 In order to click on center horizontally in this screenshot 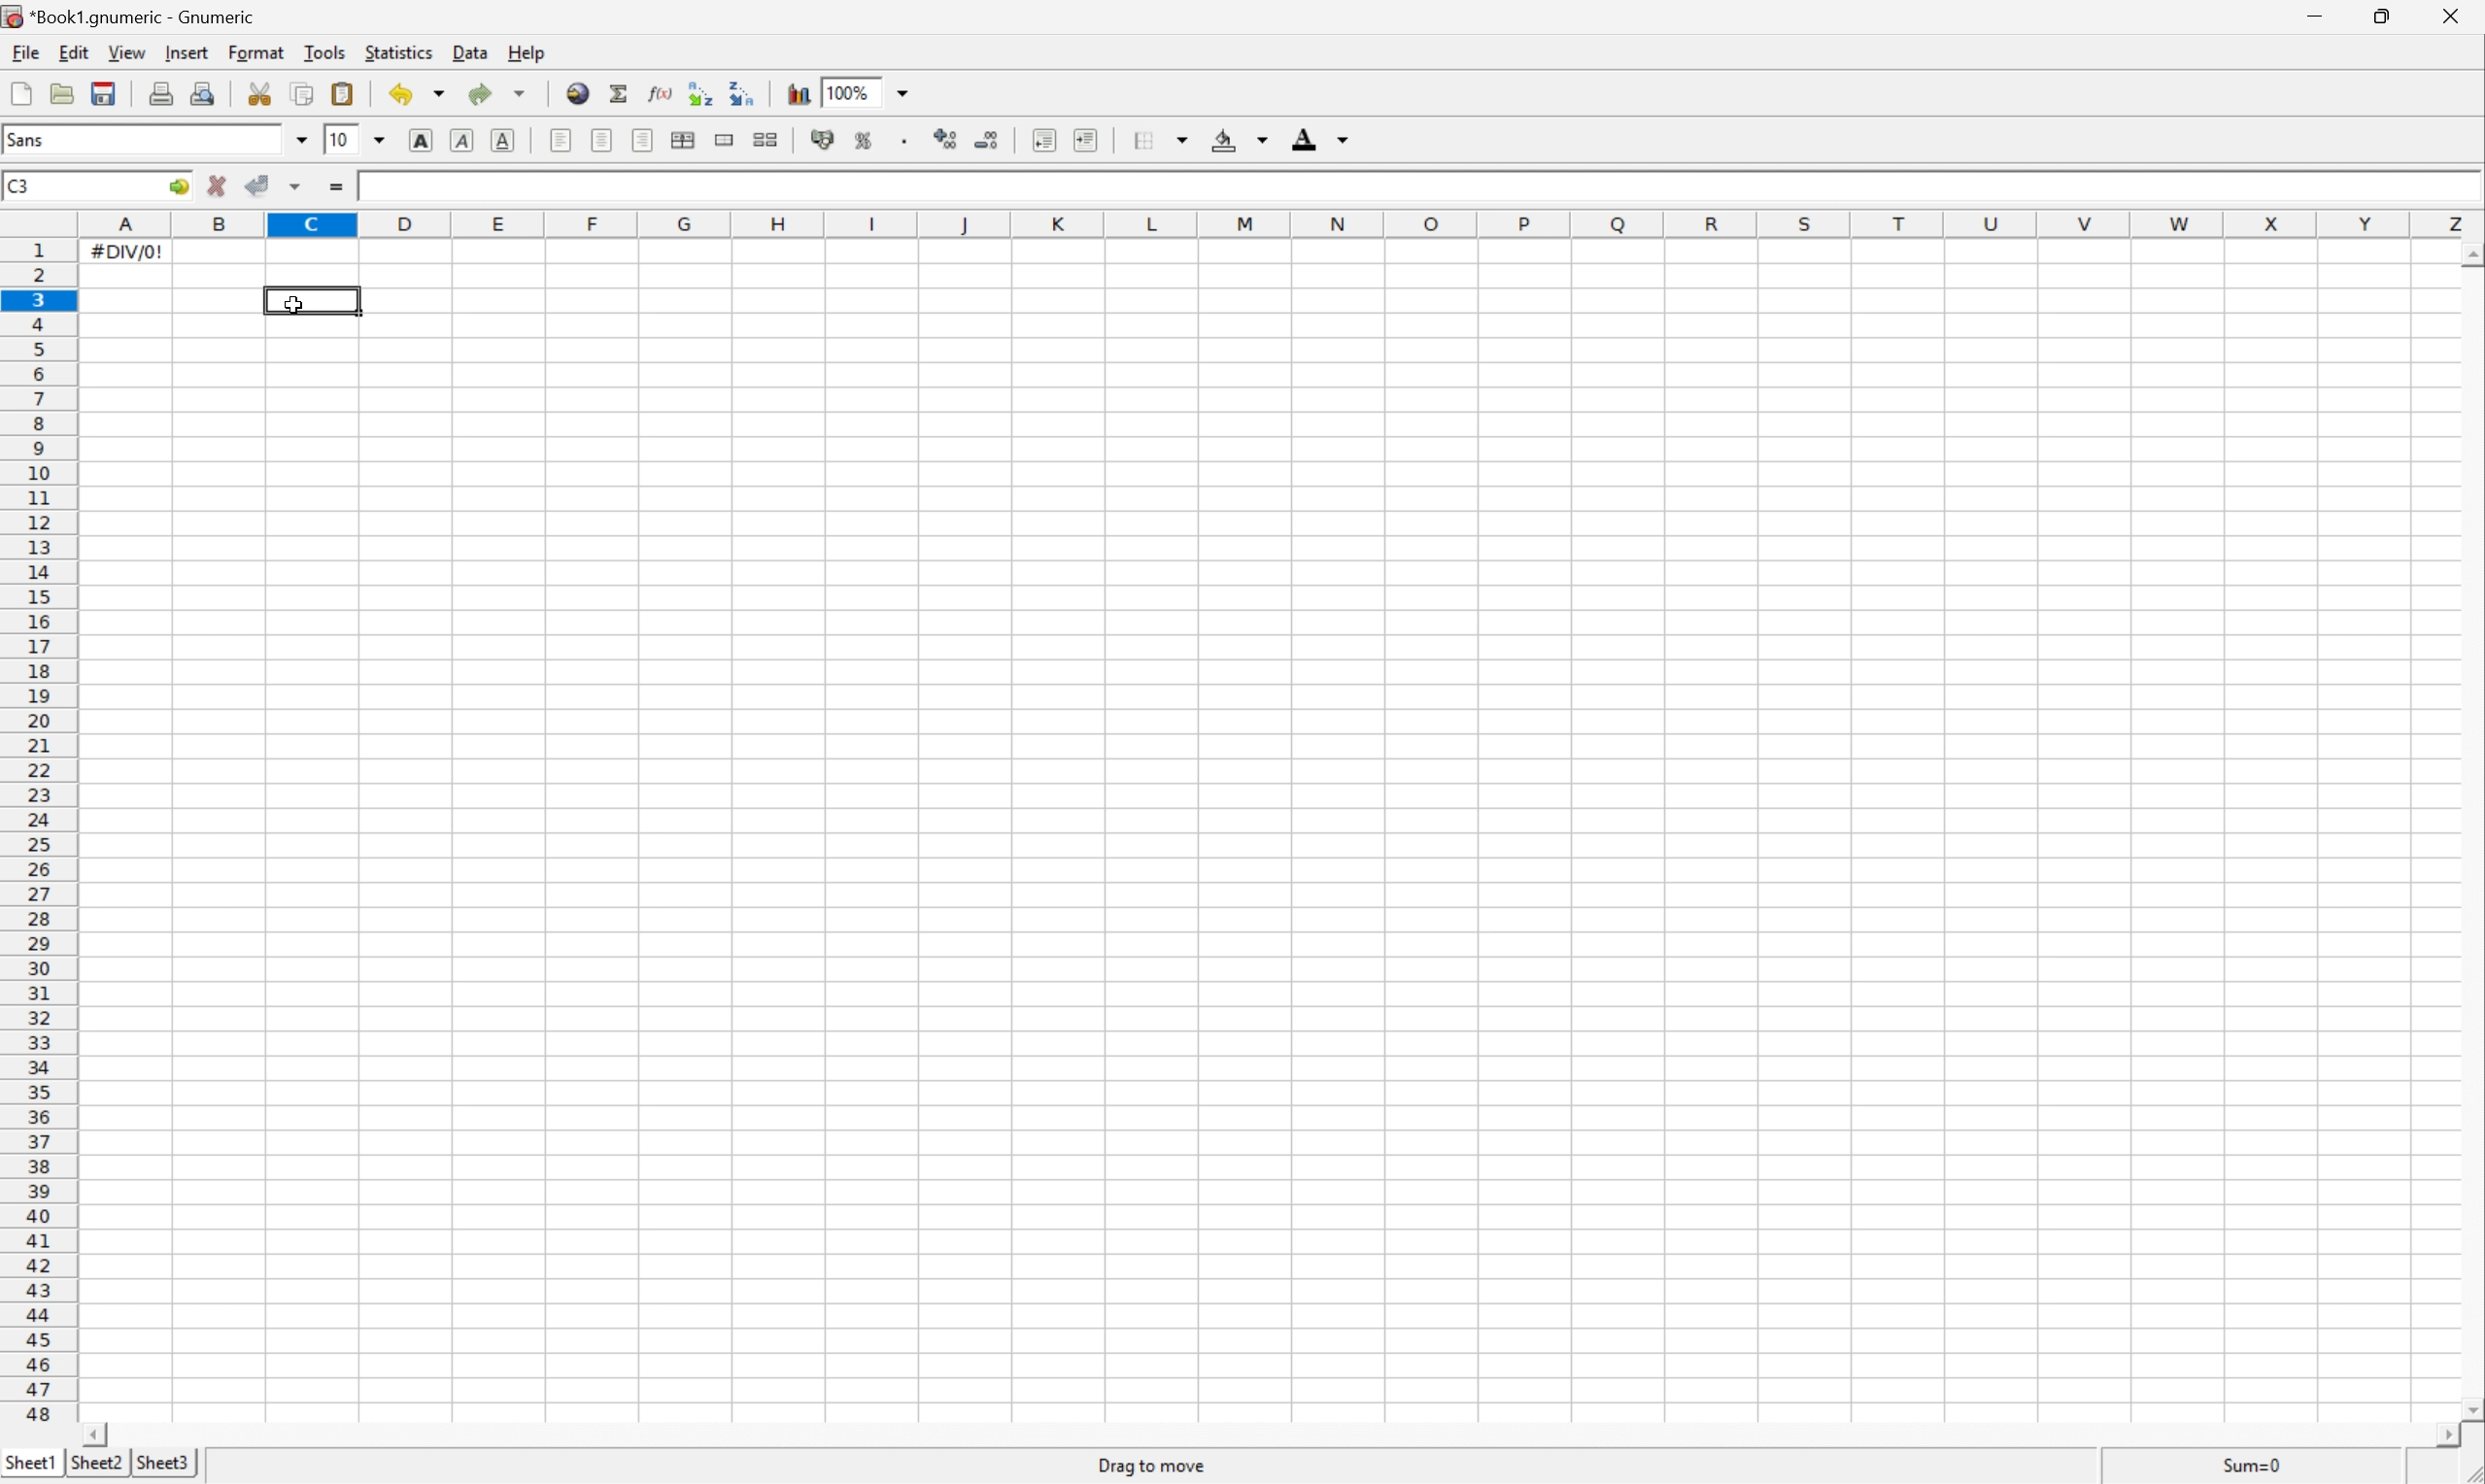, I will do `click(604, 140)`.